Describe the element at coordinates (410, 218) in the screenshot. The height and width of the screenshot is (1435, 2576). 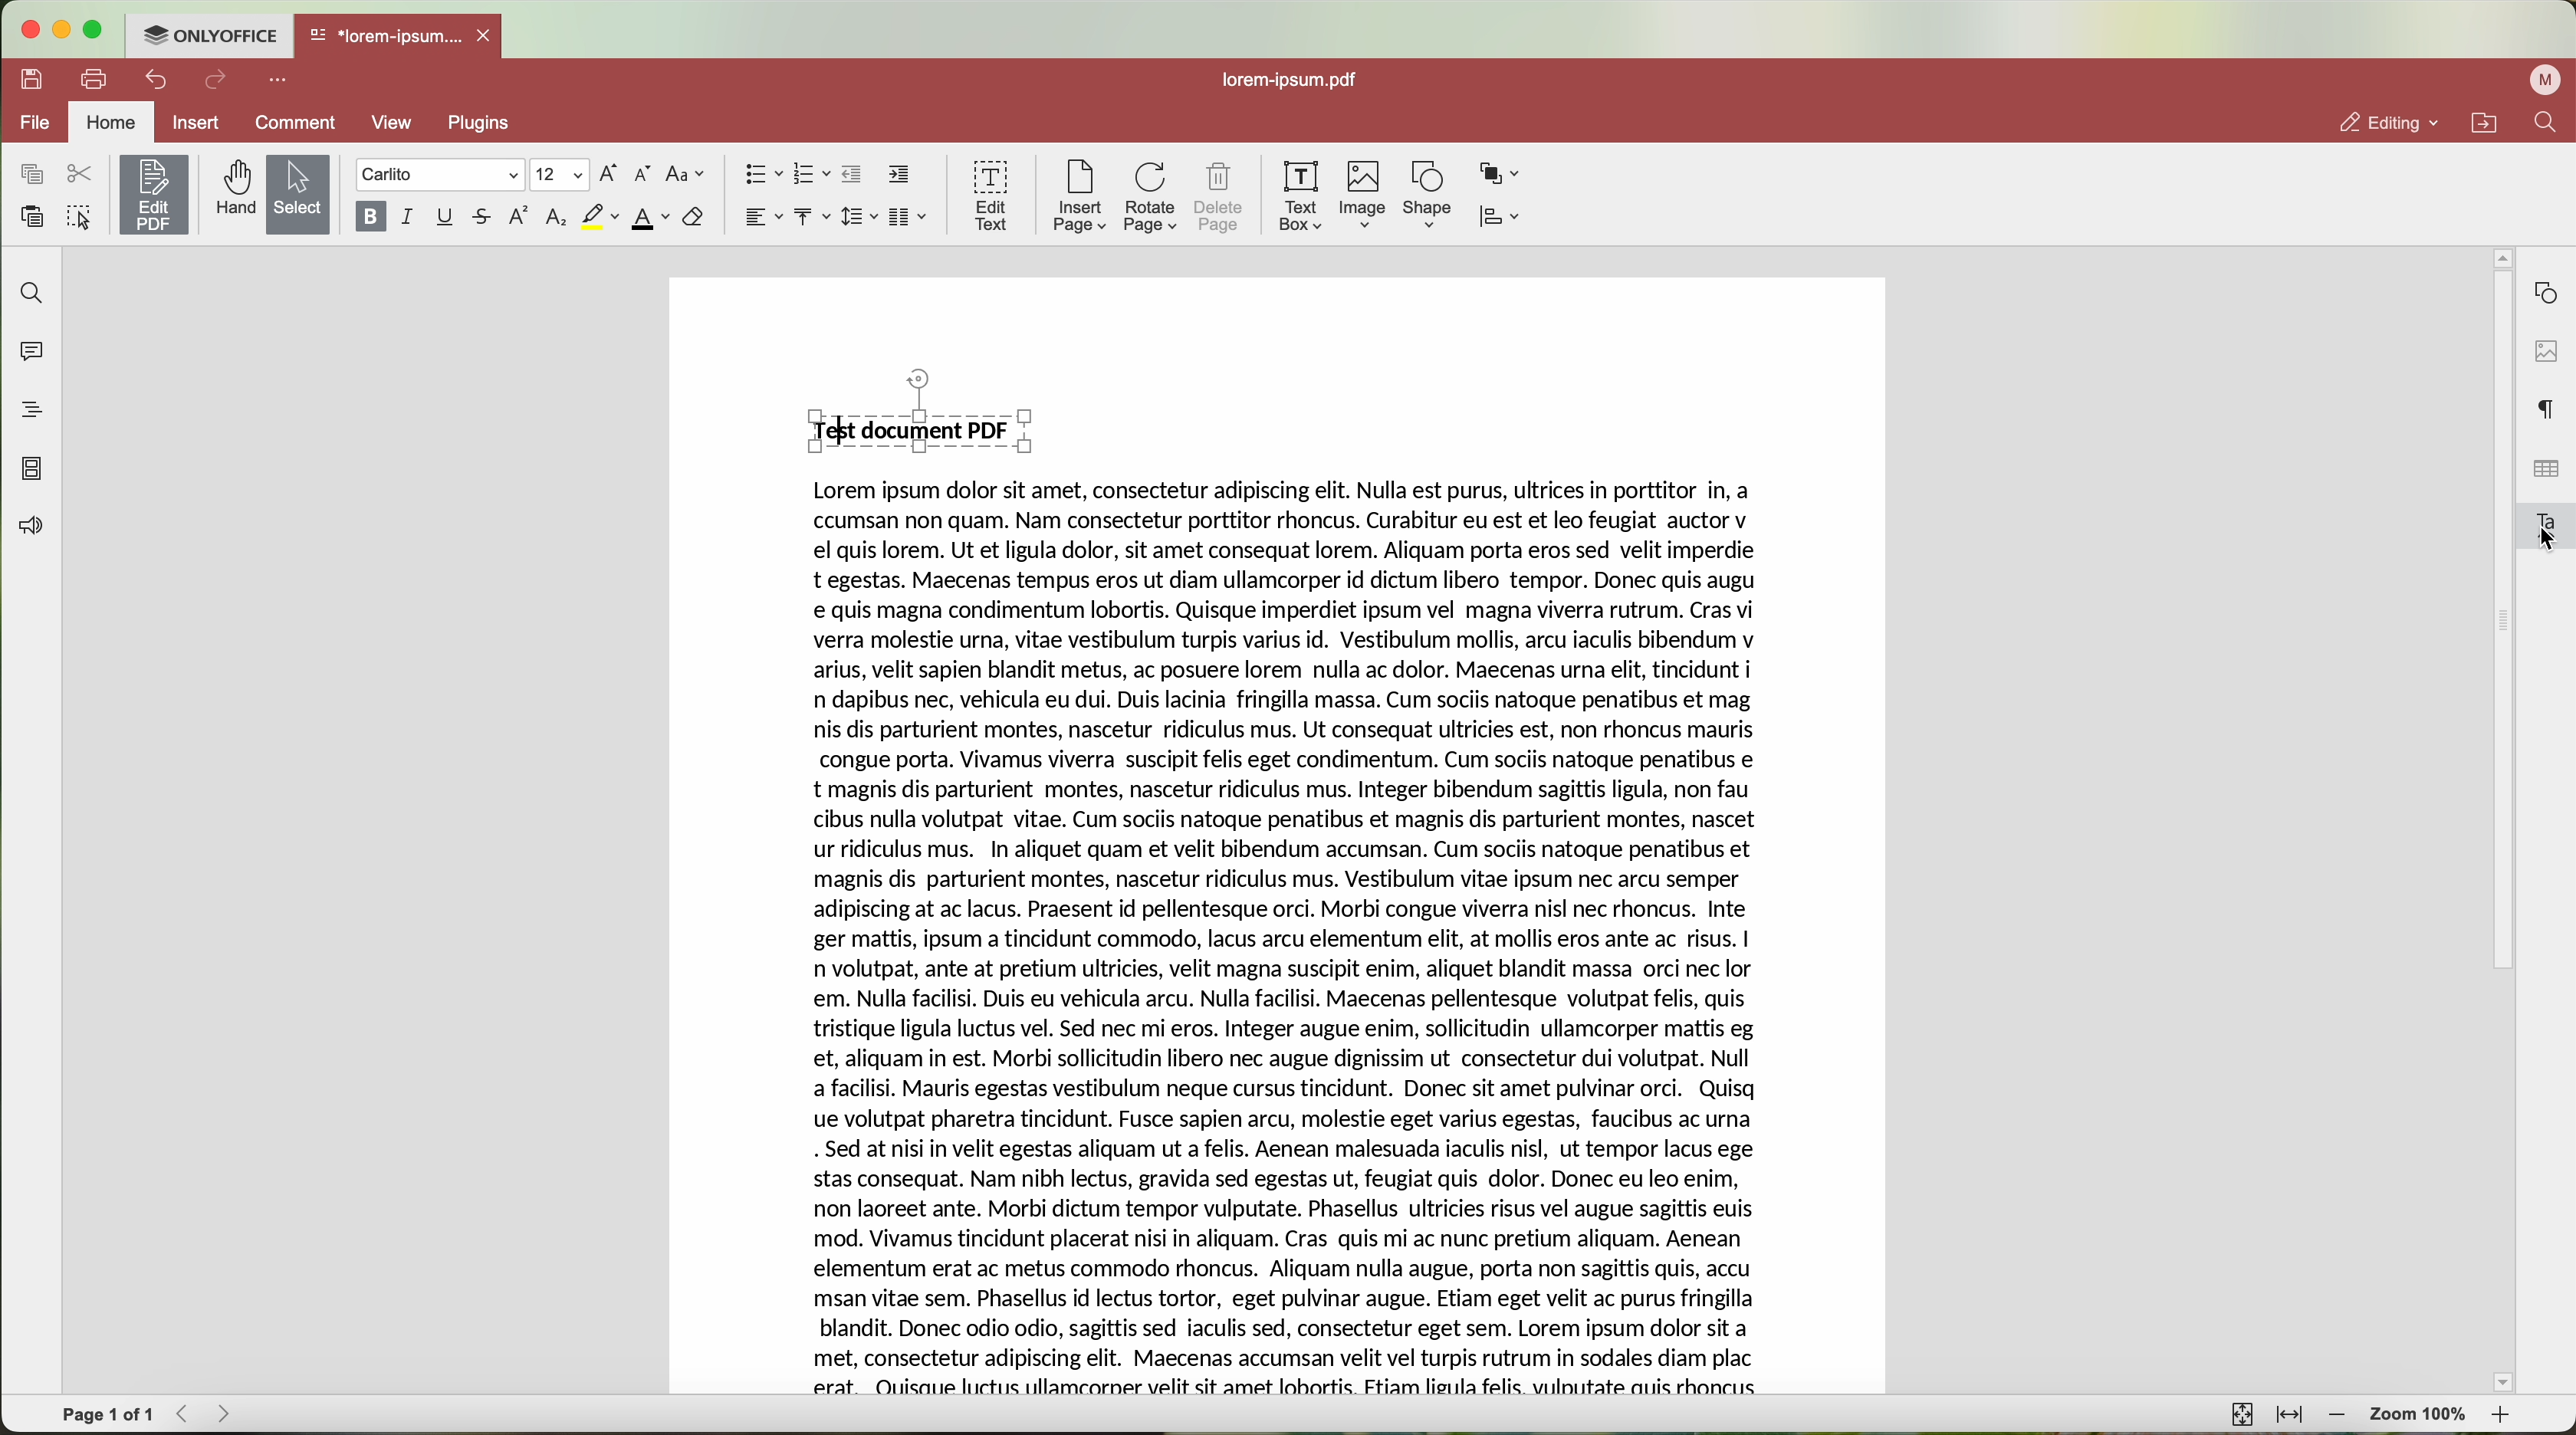
I see `italic` at that location.